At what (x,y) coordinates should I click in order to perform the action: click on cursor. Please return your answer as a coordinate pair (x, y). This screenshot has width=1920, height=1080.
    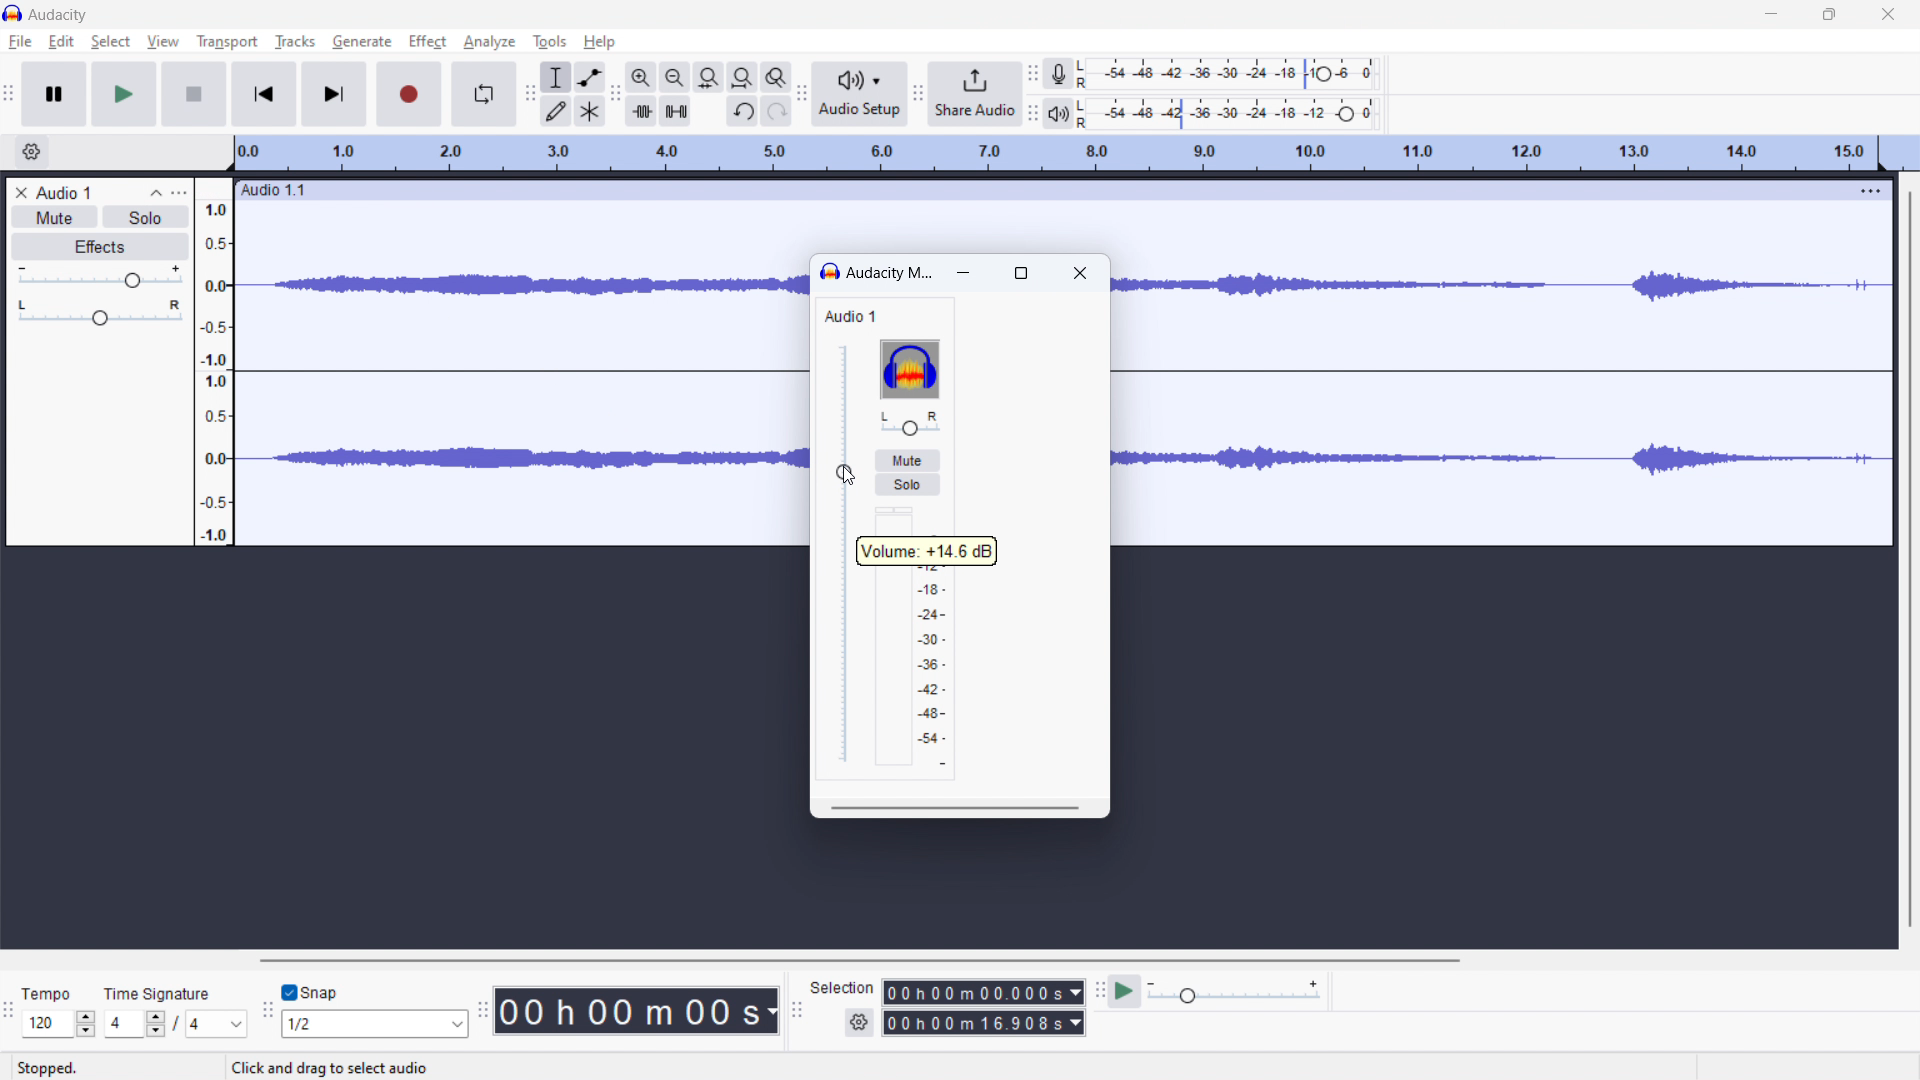
    Looking at the image, I should click on (166, 44).